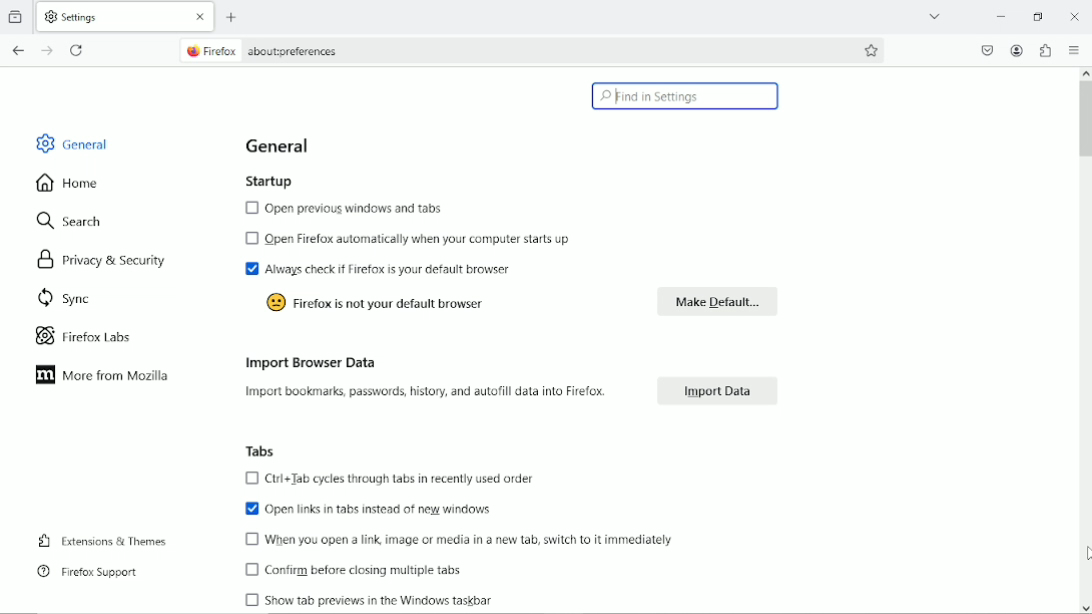 The width and height of the screenshot is (1092, 614). What do you see at coordinates (268, 51) in the screenshot?
I see `Firefox  about:preferences` at bounding box center [268, 51].